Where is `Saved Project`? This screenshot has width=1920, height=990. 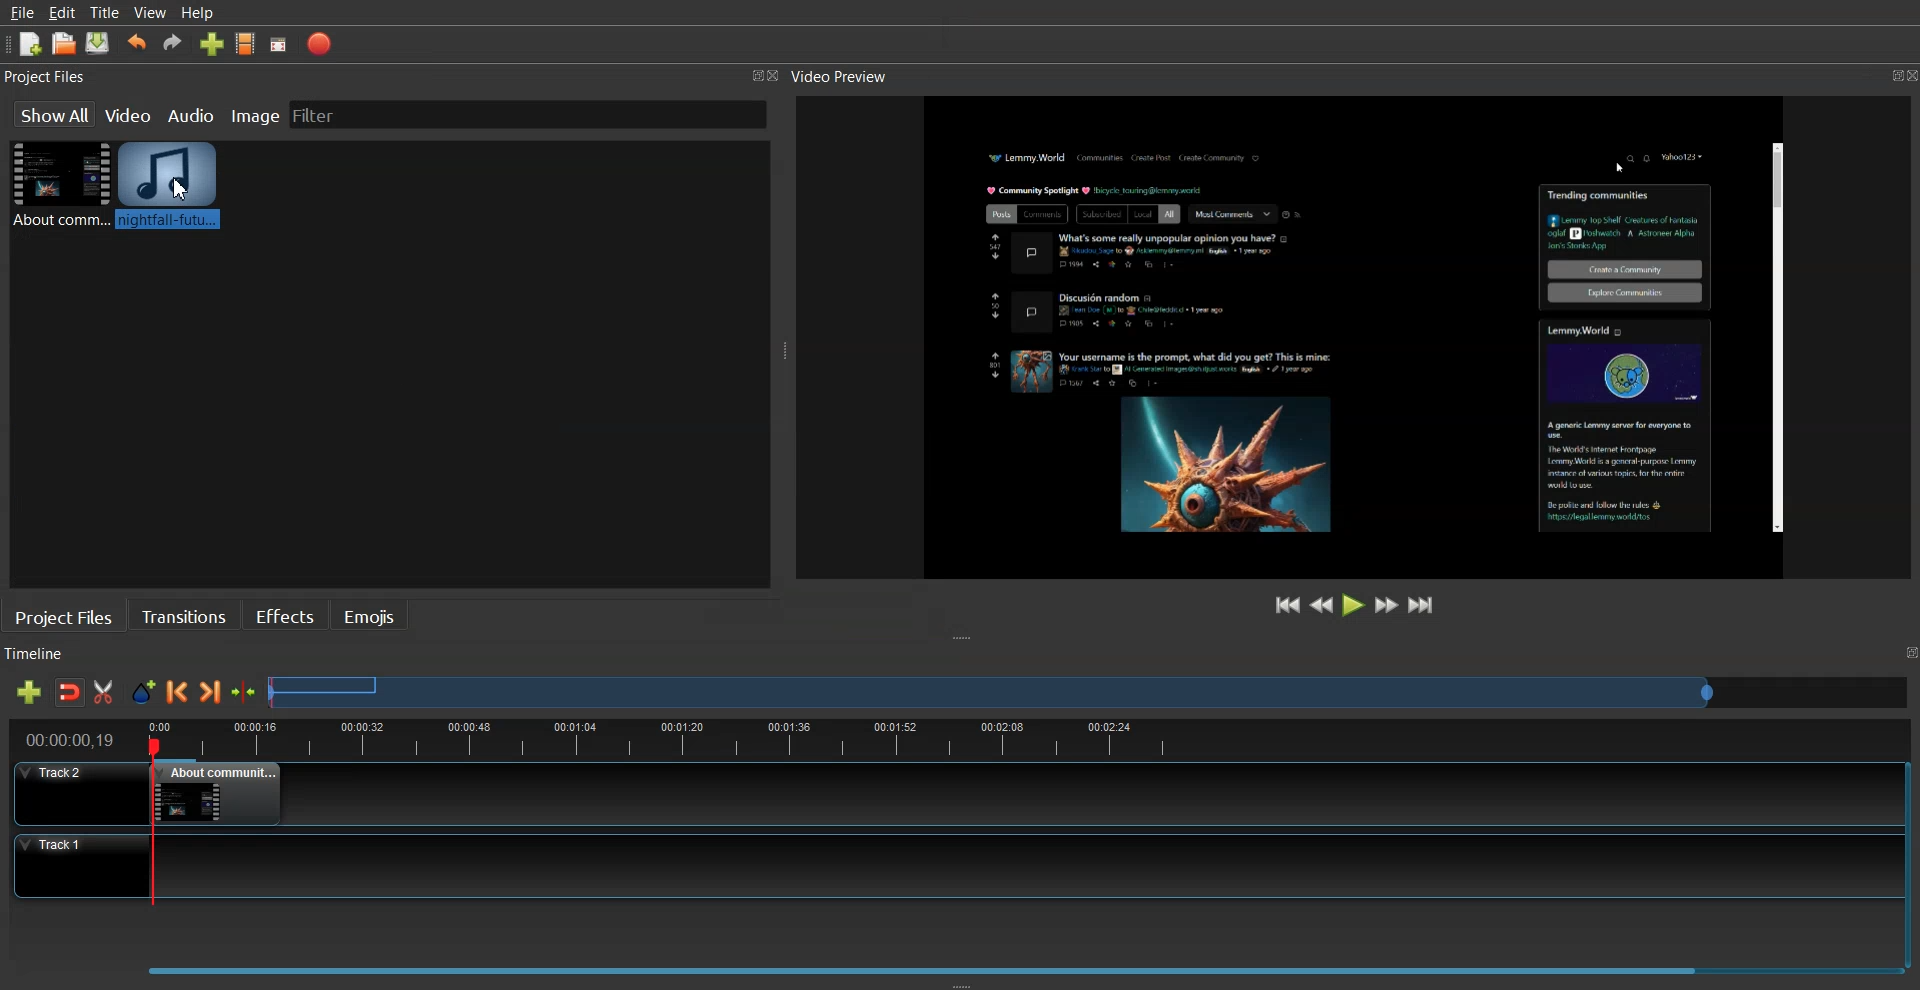 Saved Project is located at coordinates (98, 43).